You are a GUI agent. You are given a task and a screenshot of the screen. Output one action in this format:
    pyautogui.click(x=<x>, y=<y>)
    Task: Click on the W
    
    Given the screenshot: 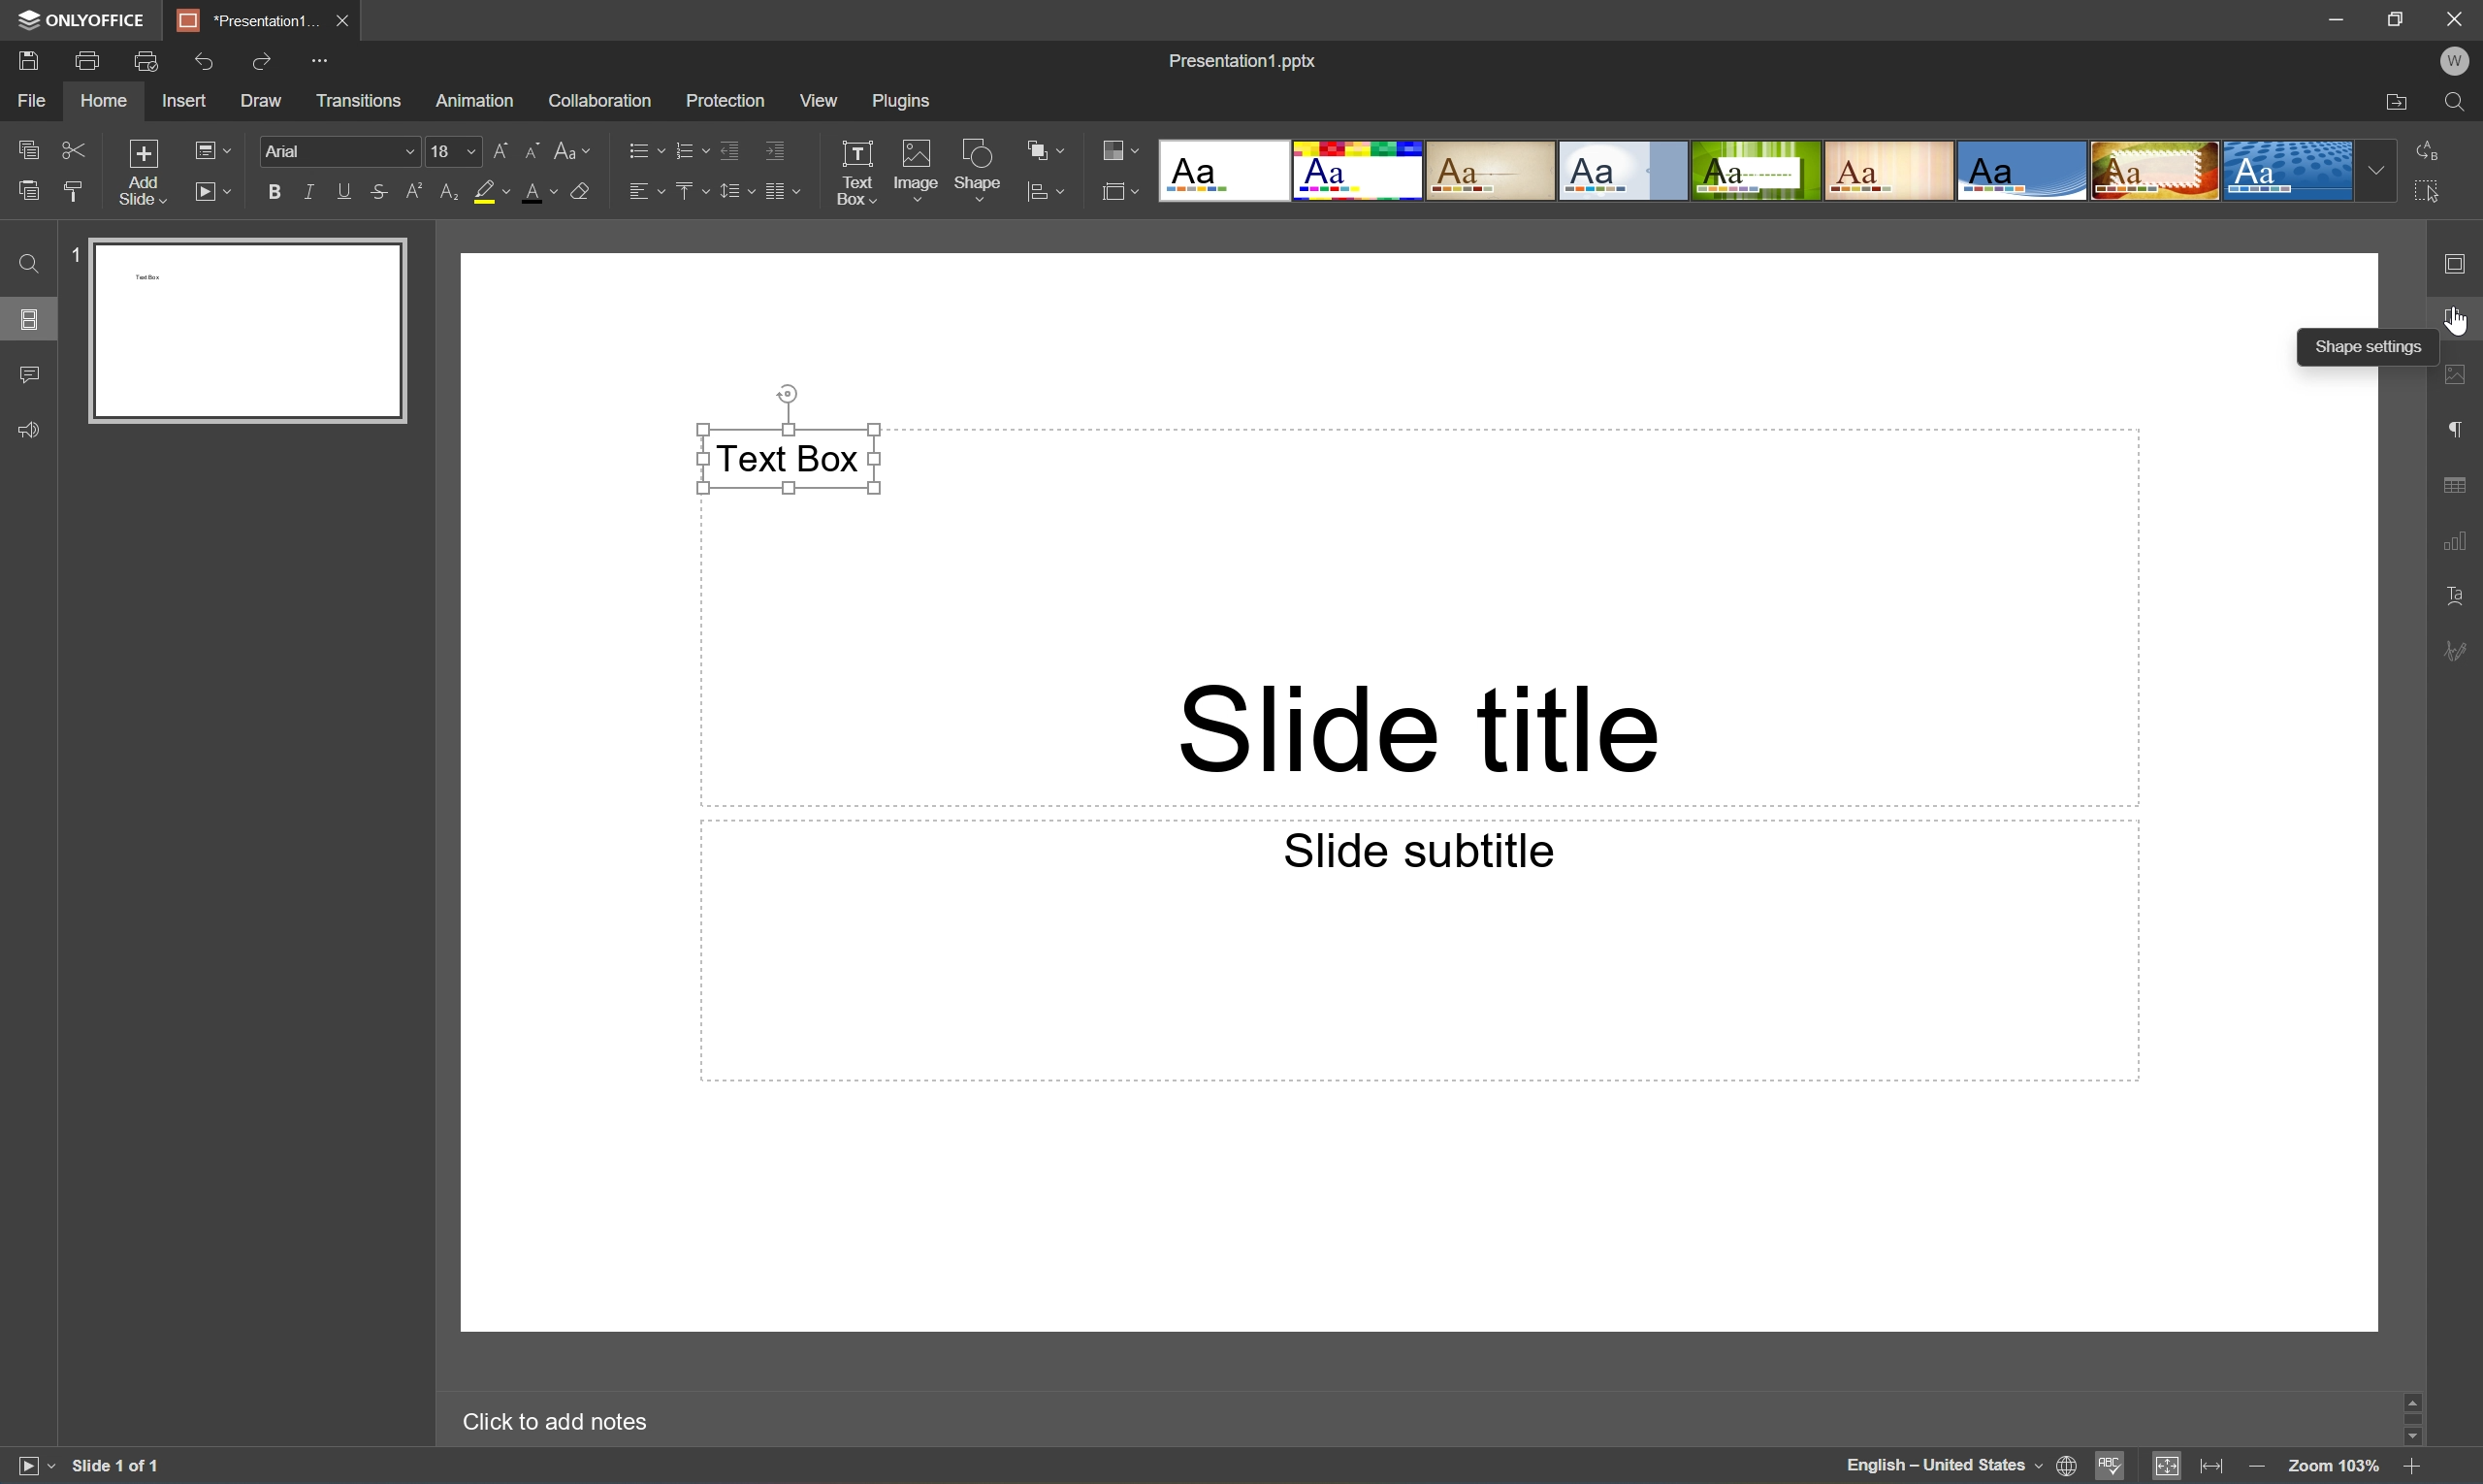 What is the action you would take?
    pyautogui.click(x=2460, y=63)
    